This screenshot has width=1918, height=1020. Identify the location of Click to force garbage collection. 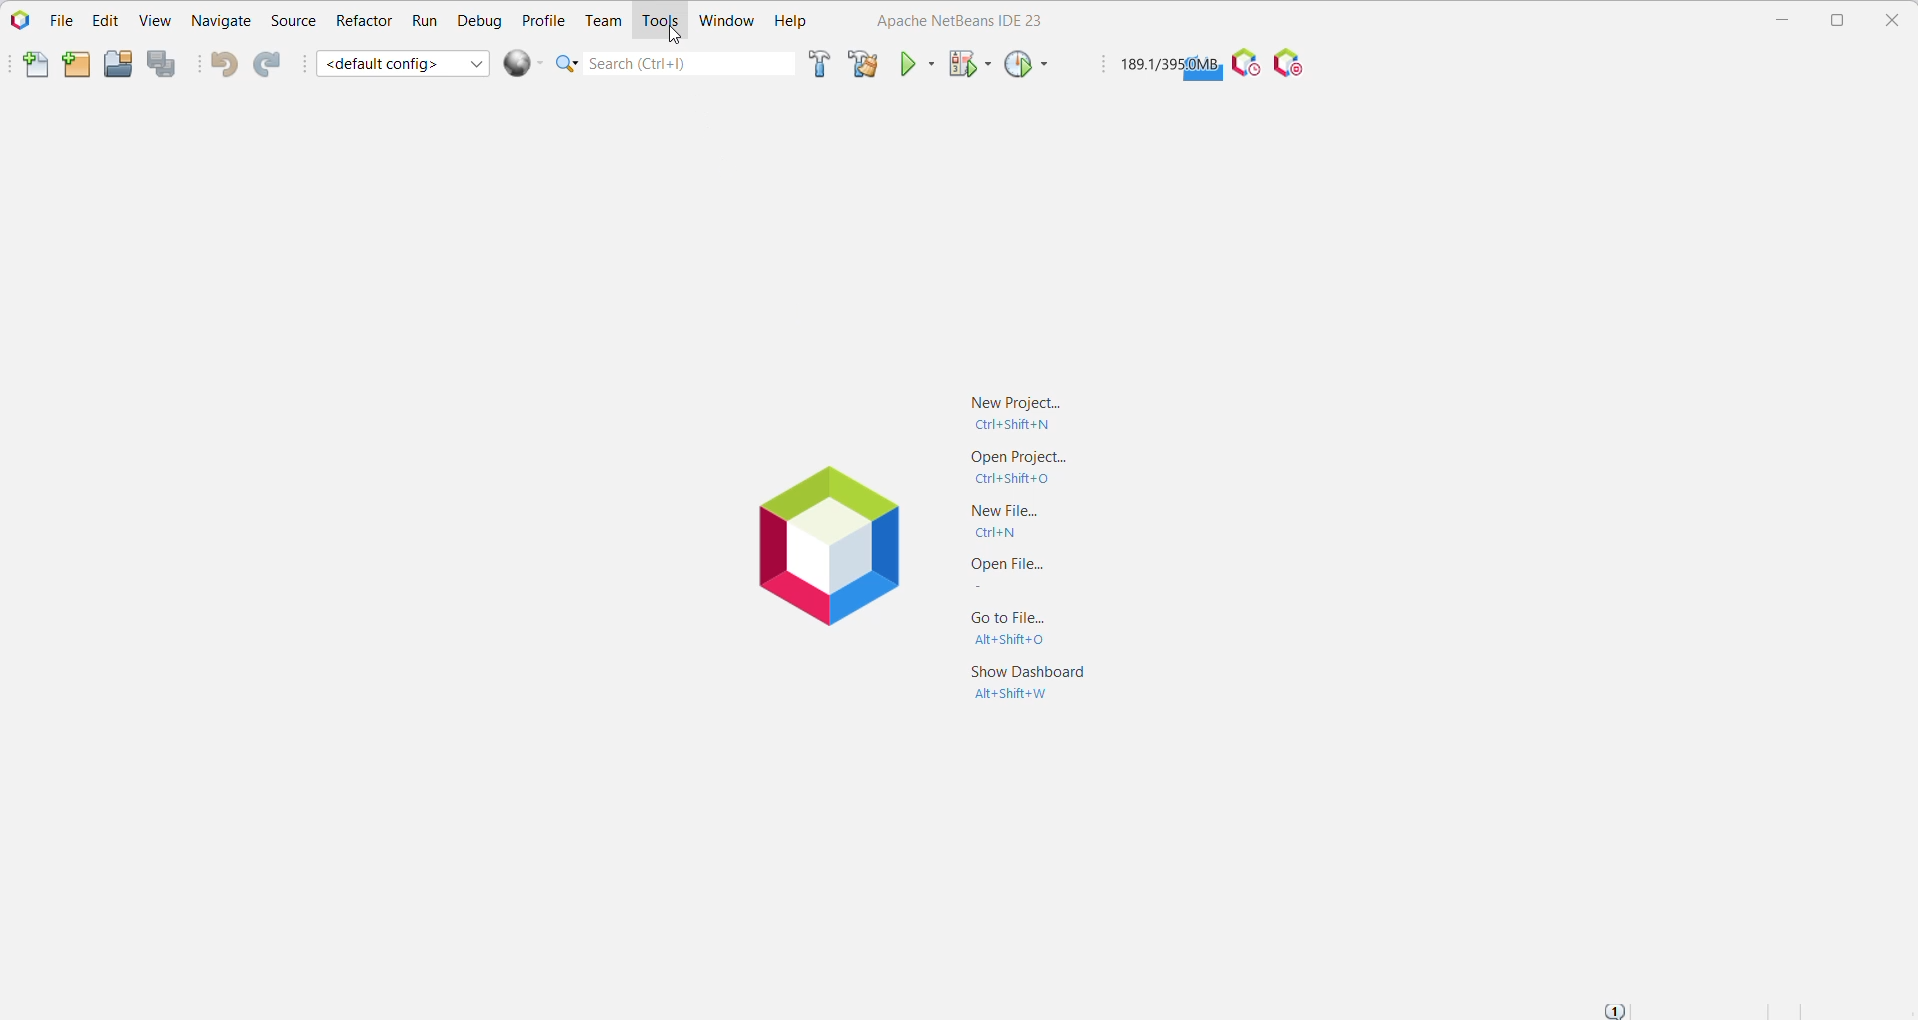
(1168, 65).